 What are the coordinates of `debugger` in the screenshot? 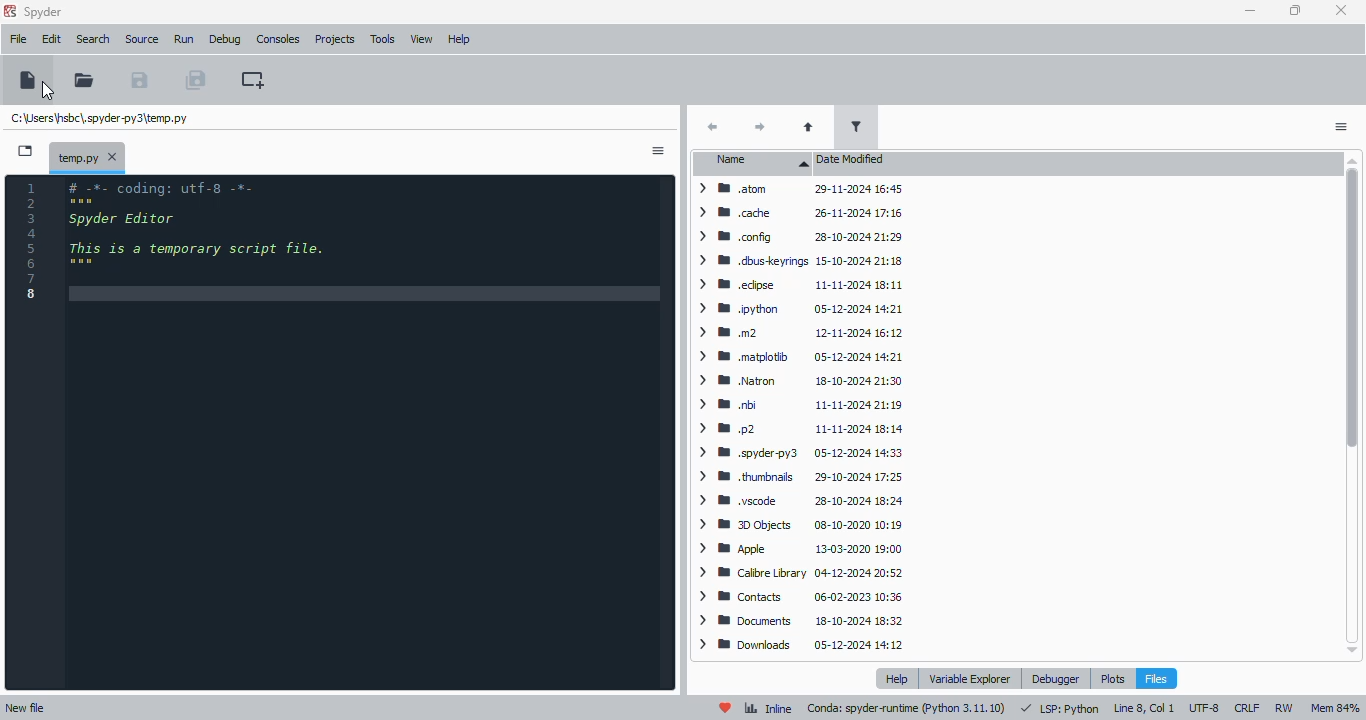 It's located at (1057, 678).